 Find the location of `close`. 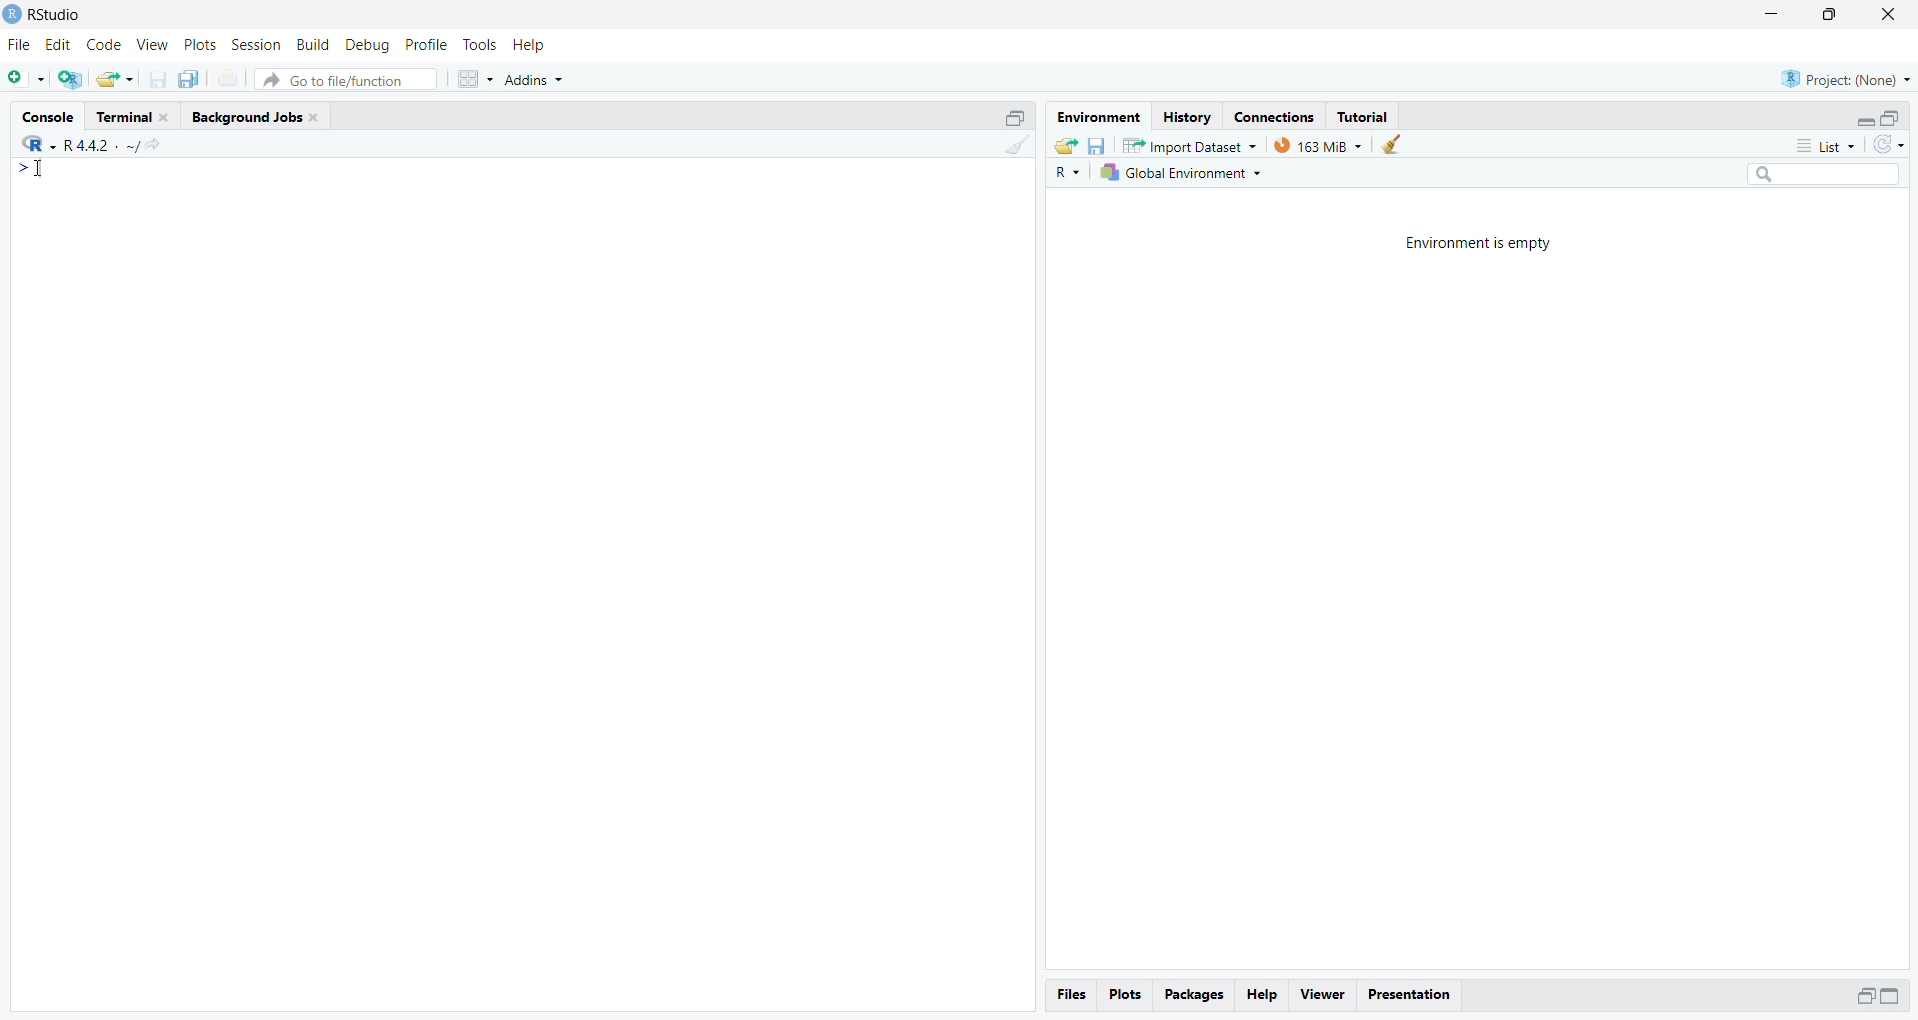

close is located at coordinates (1890, 12).